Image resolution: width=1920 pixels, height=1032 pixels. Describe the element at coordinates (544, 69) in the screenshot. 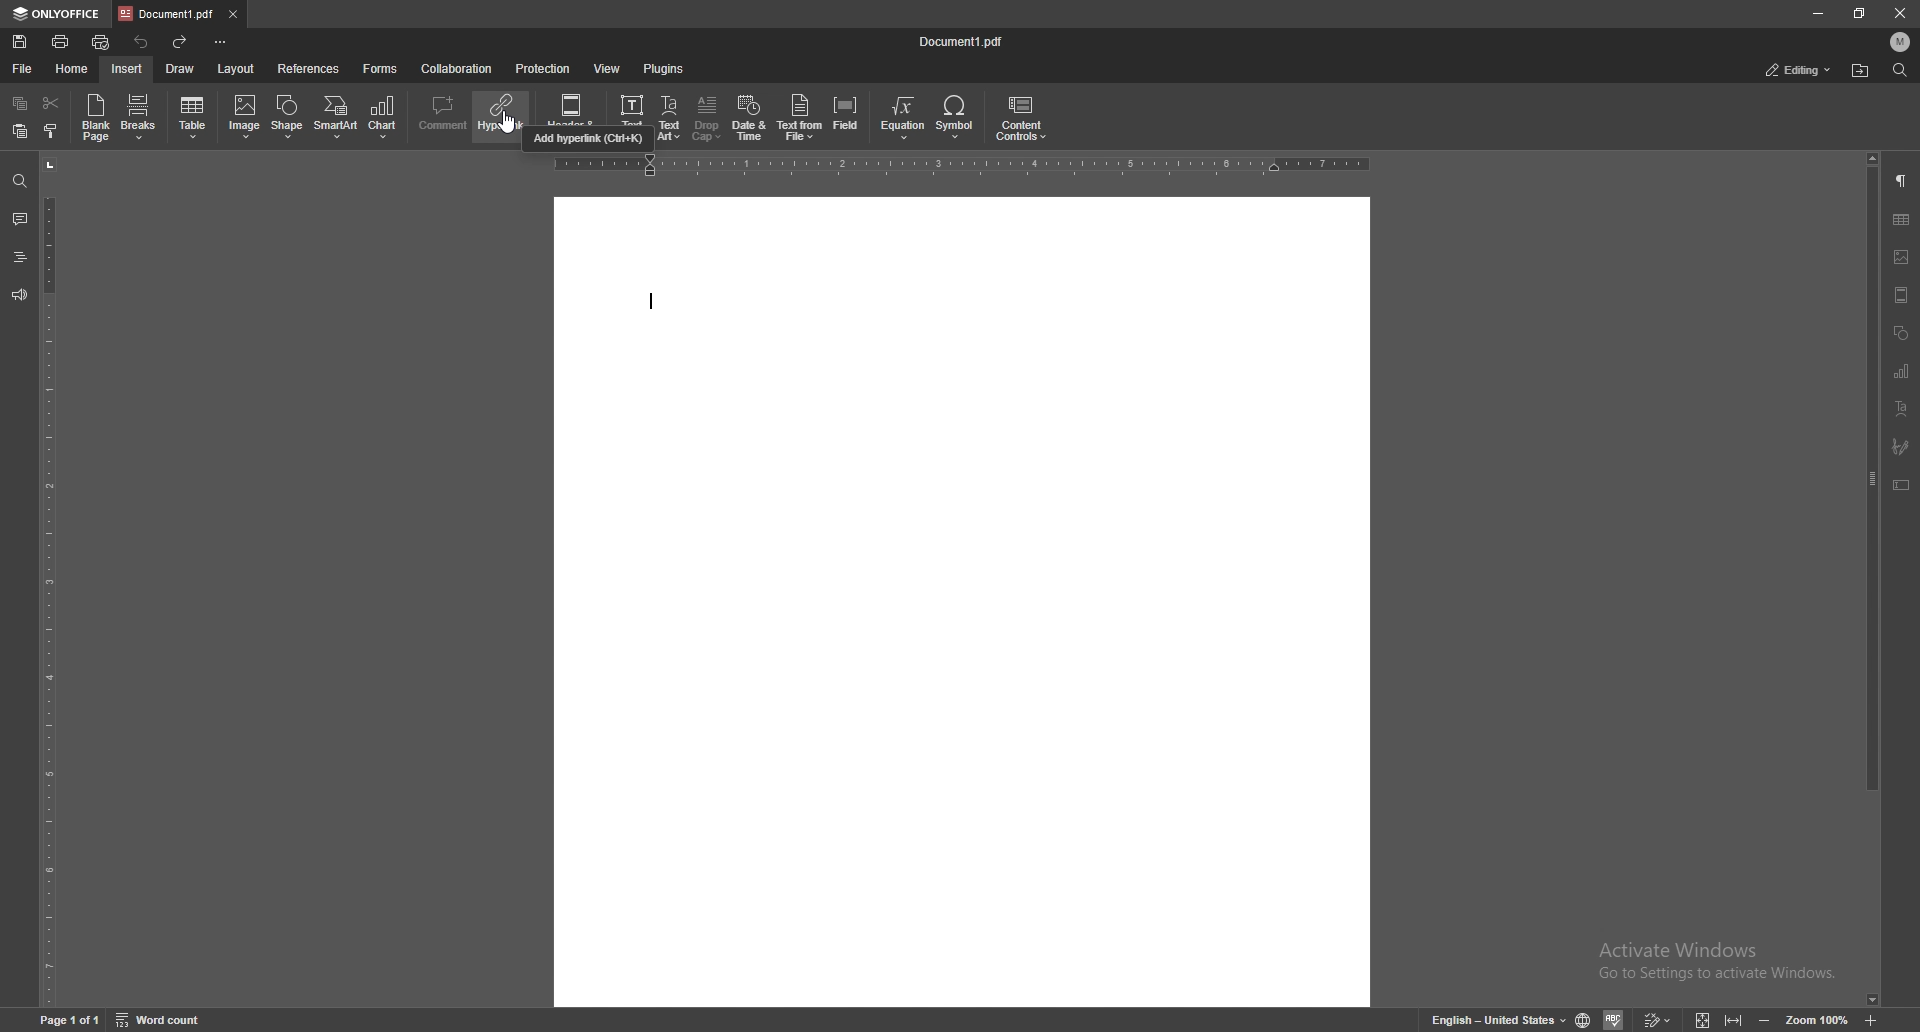

I see `protection` at that location.